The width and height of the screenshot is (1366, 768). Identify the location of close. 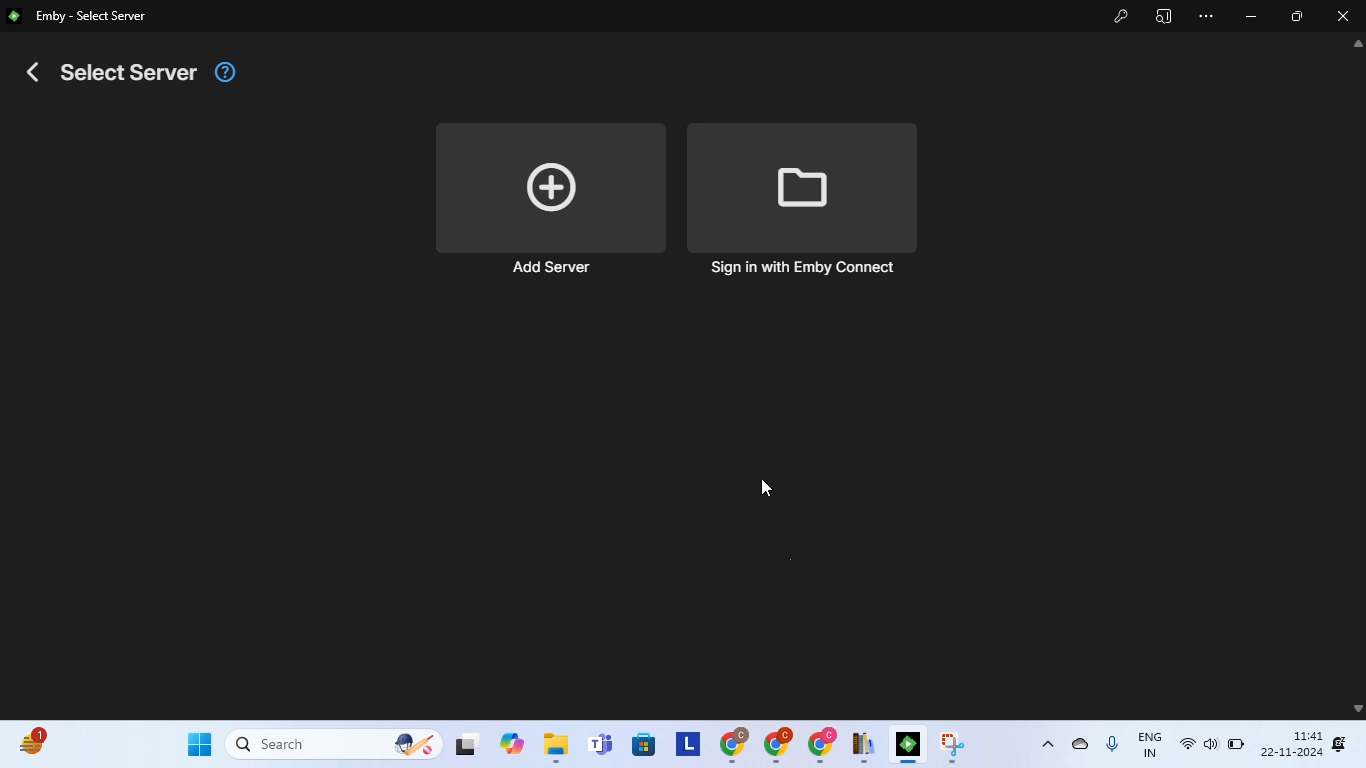
(1345, 15).